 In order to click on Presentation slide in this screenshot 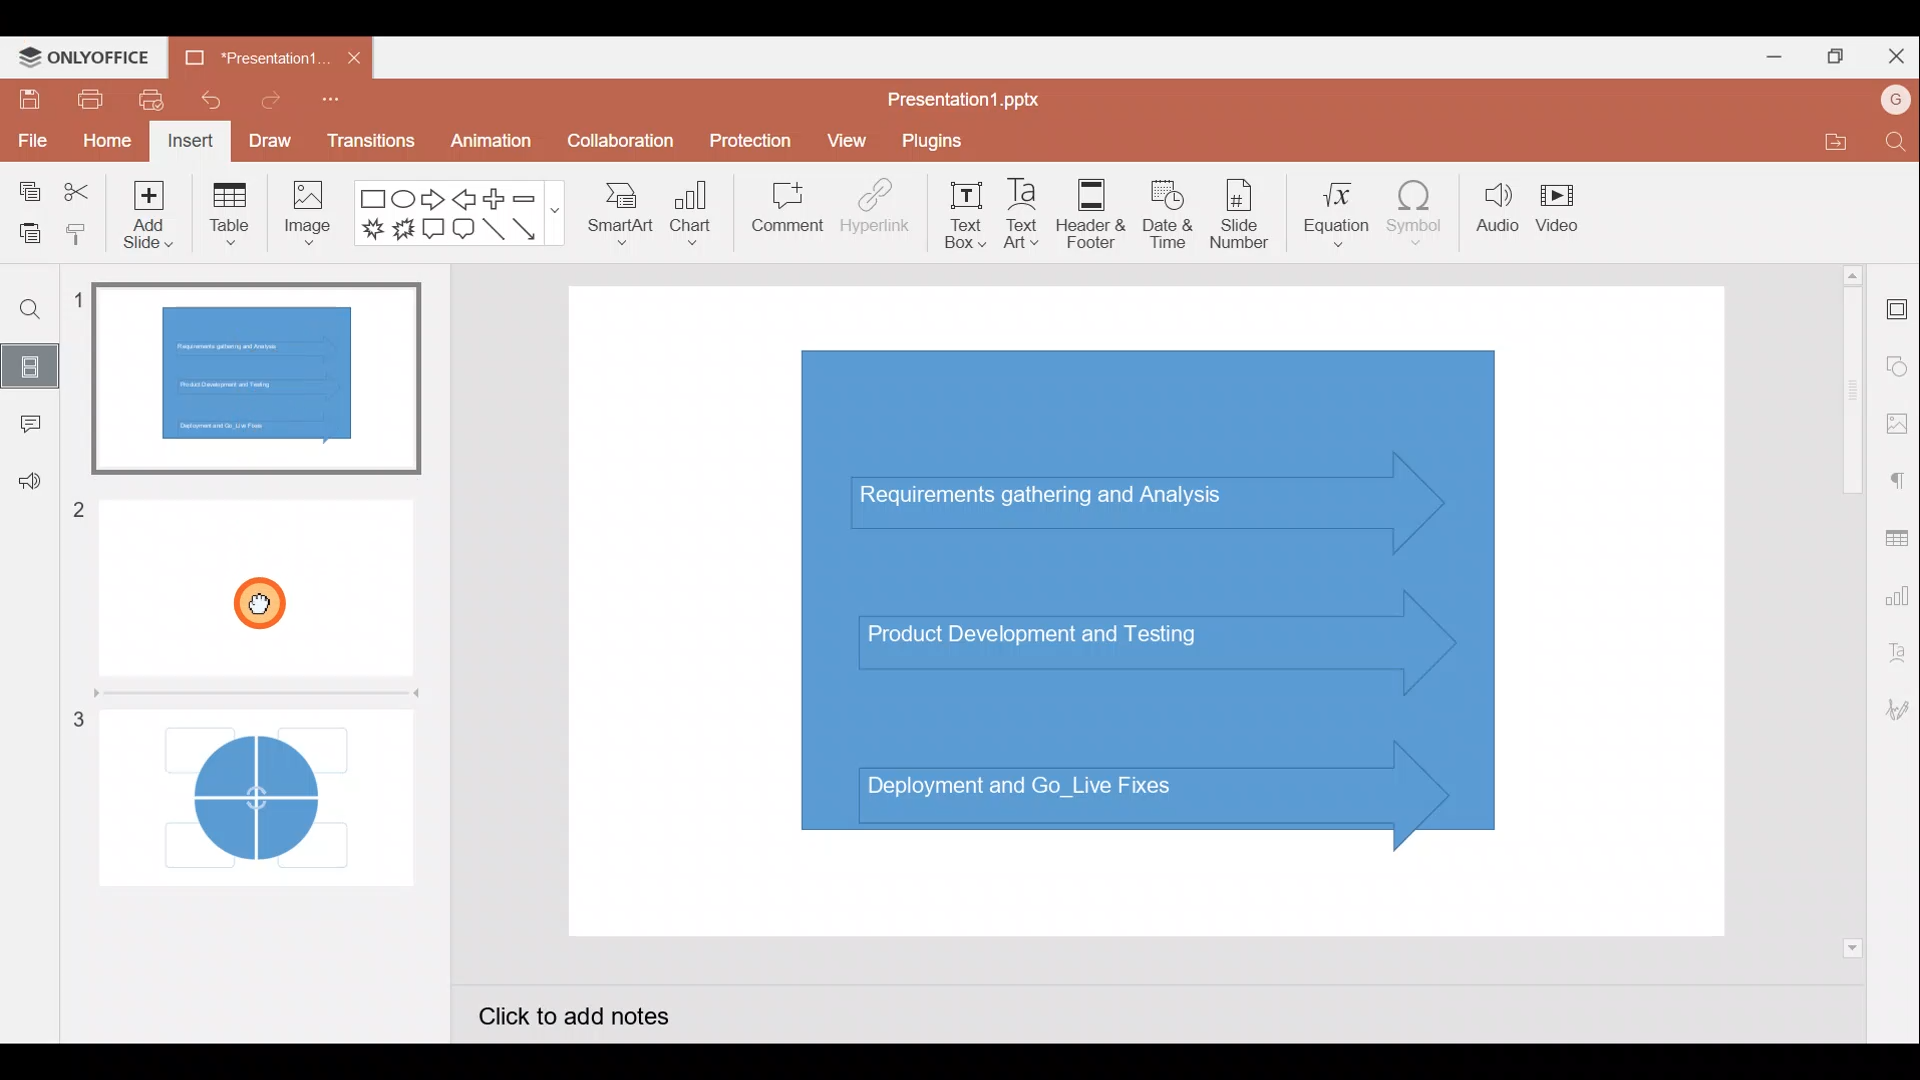, I will do `click(1159, 615)`.